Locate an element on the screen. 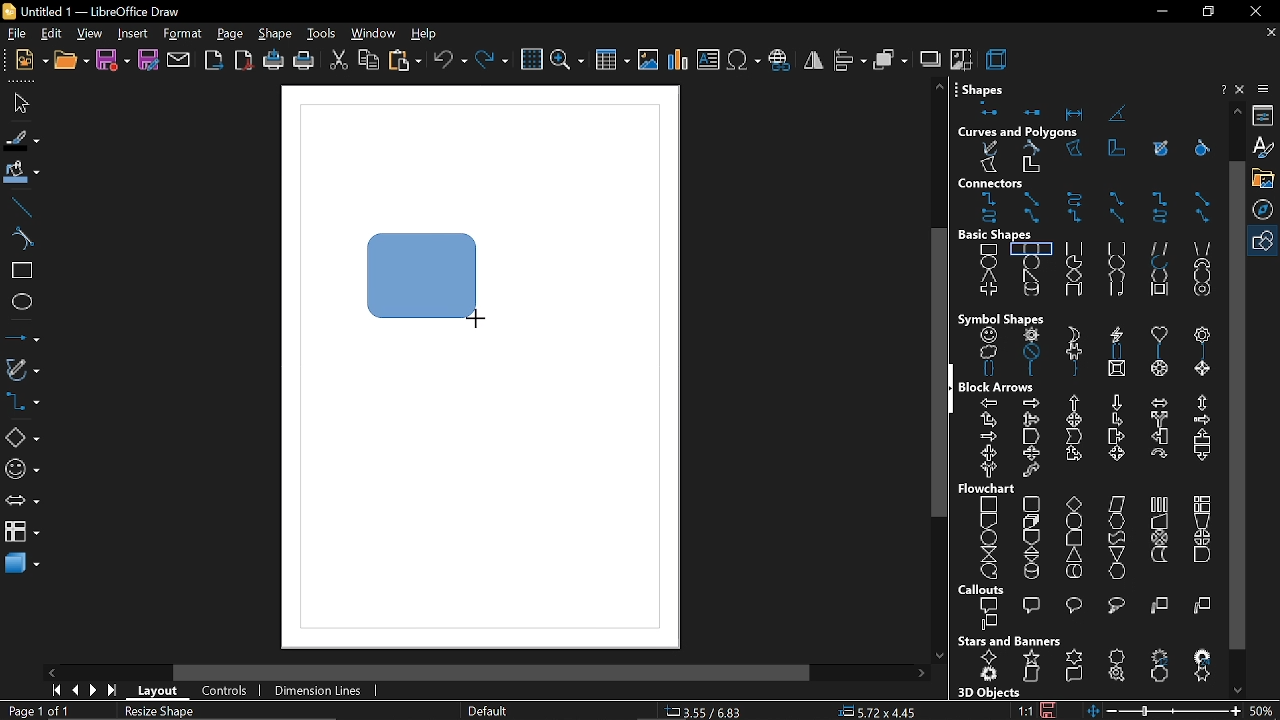  change zoom is located at coordinates (1162, 711).